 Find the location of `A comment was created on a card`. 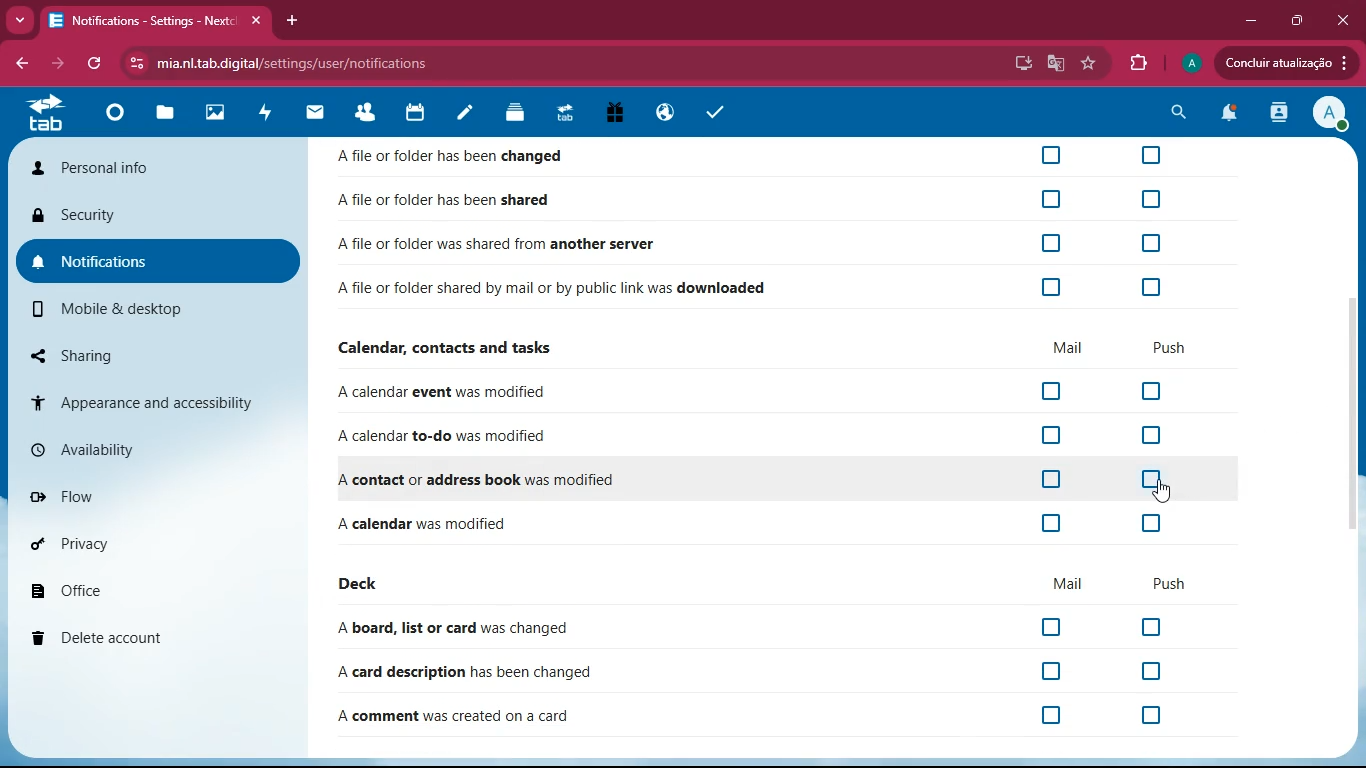

A comment was created on a card is located at coordinates (453, 717).